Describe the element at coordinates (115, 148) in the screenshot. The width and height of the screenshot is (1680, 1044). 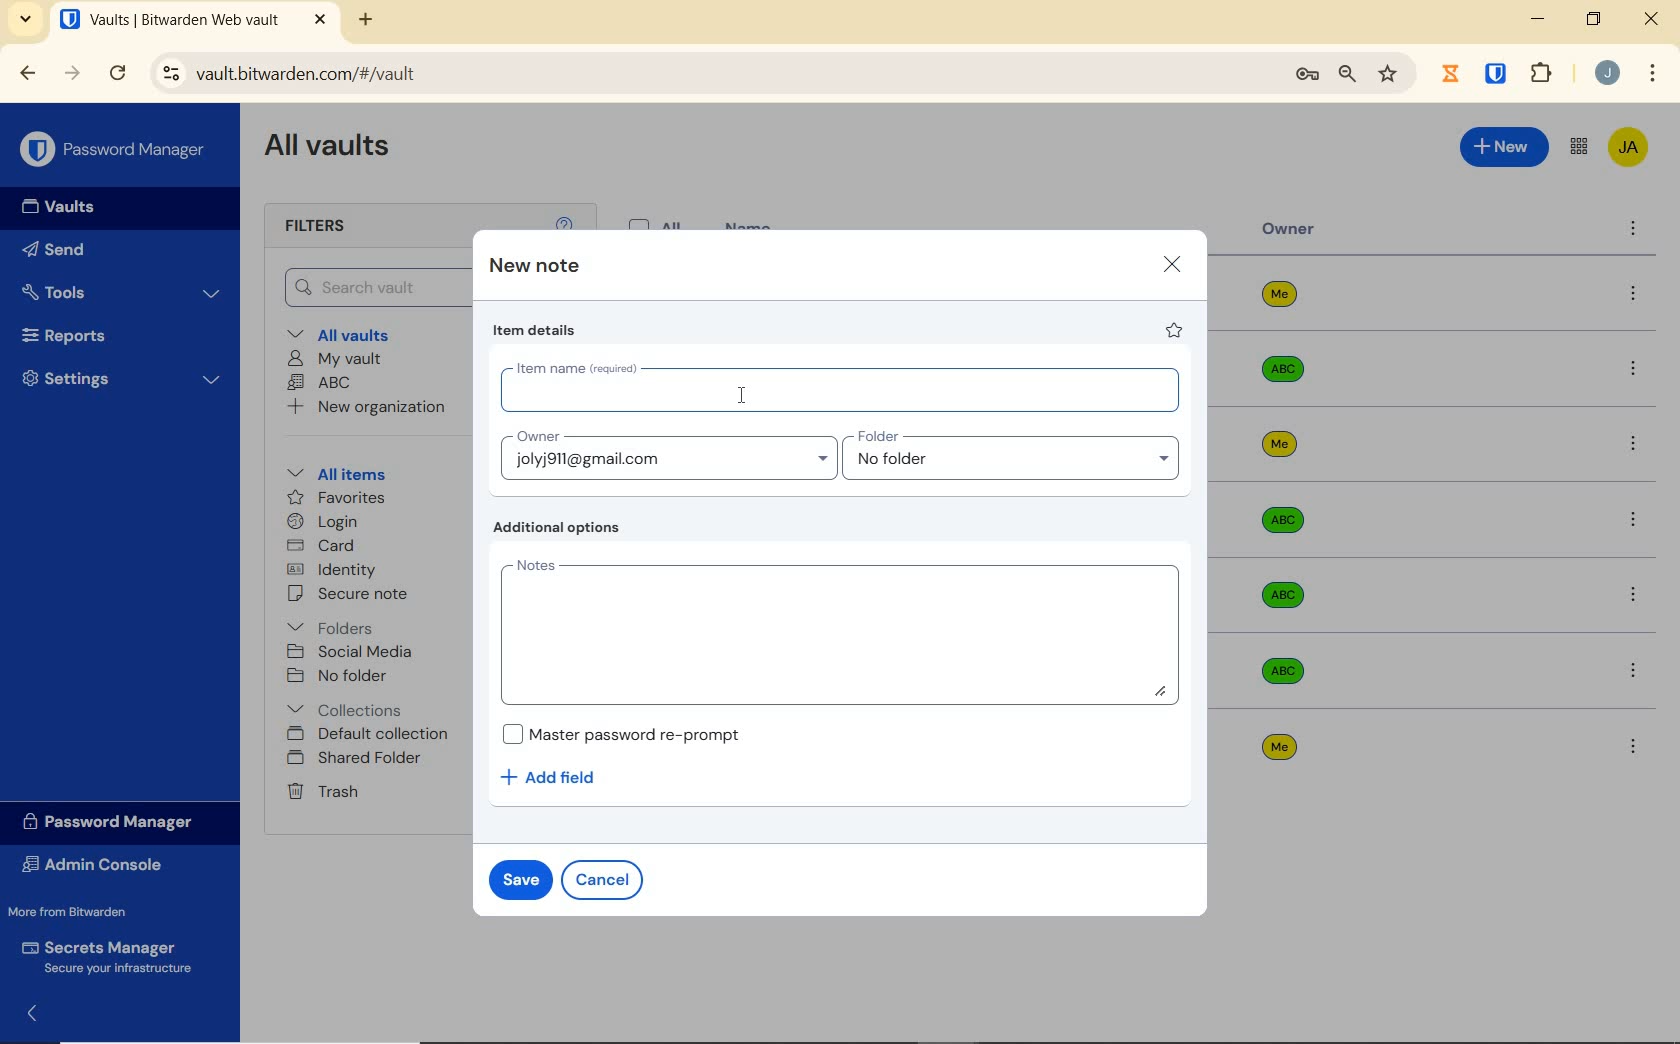
I see `Password Manager` at that location.